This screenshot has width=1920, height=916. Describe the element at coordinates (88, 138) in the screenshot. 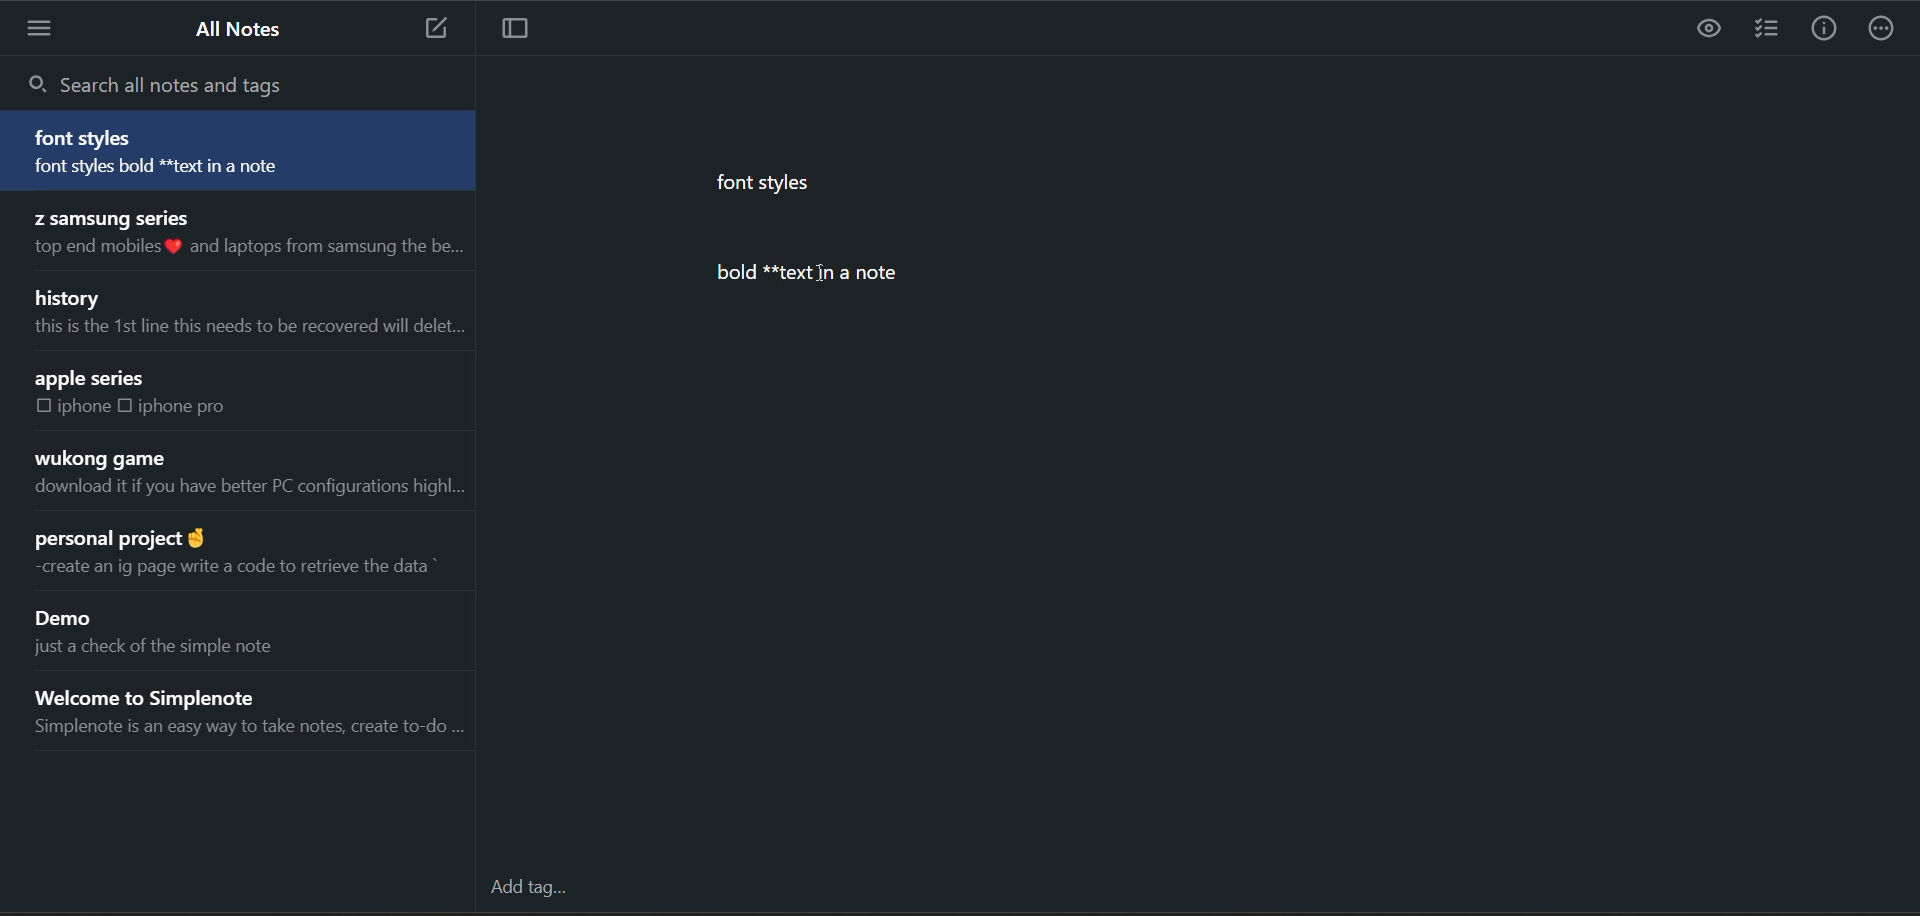

I see `font styles` at that location.